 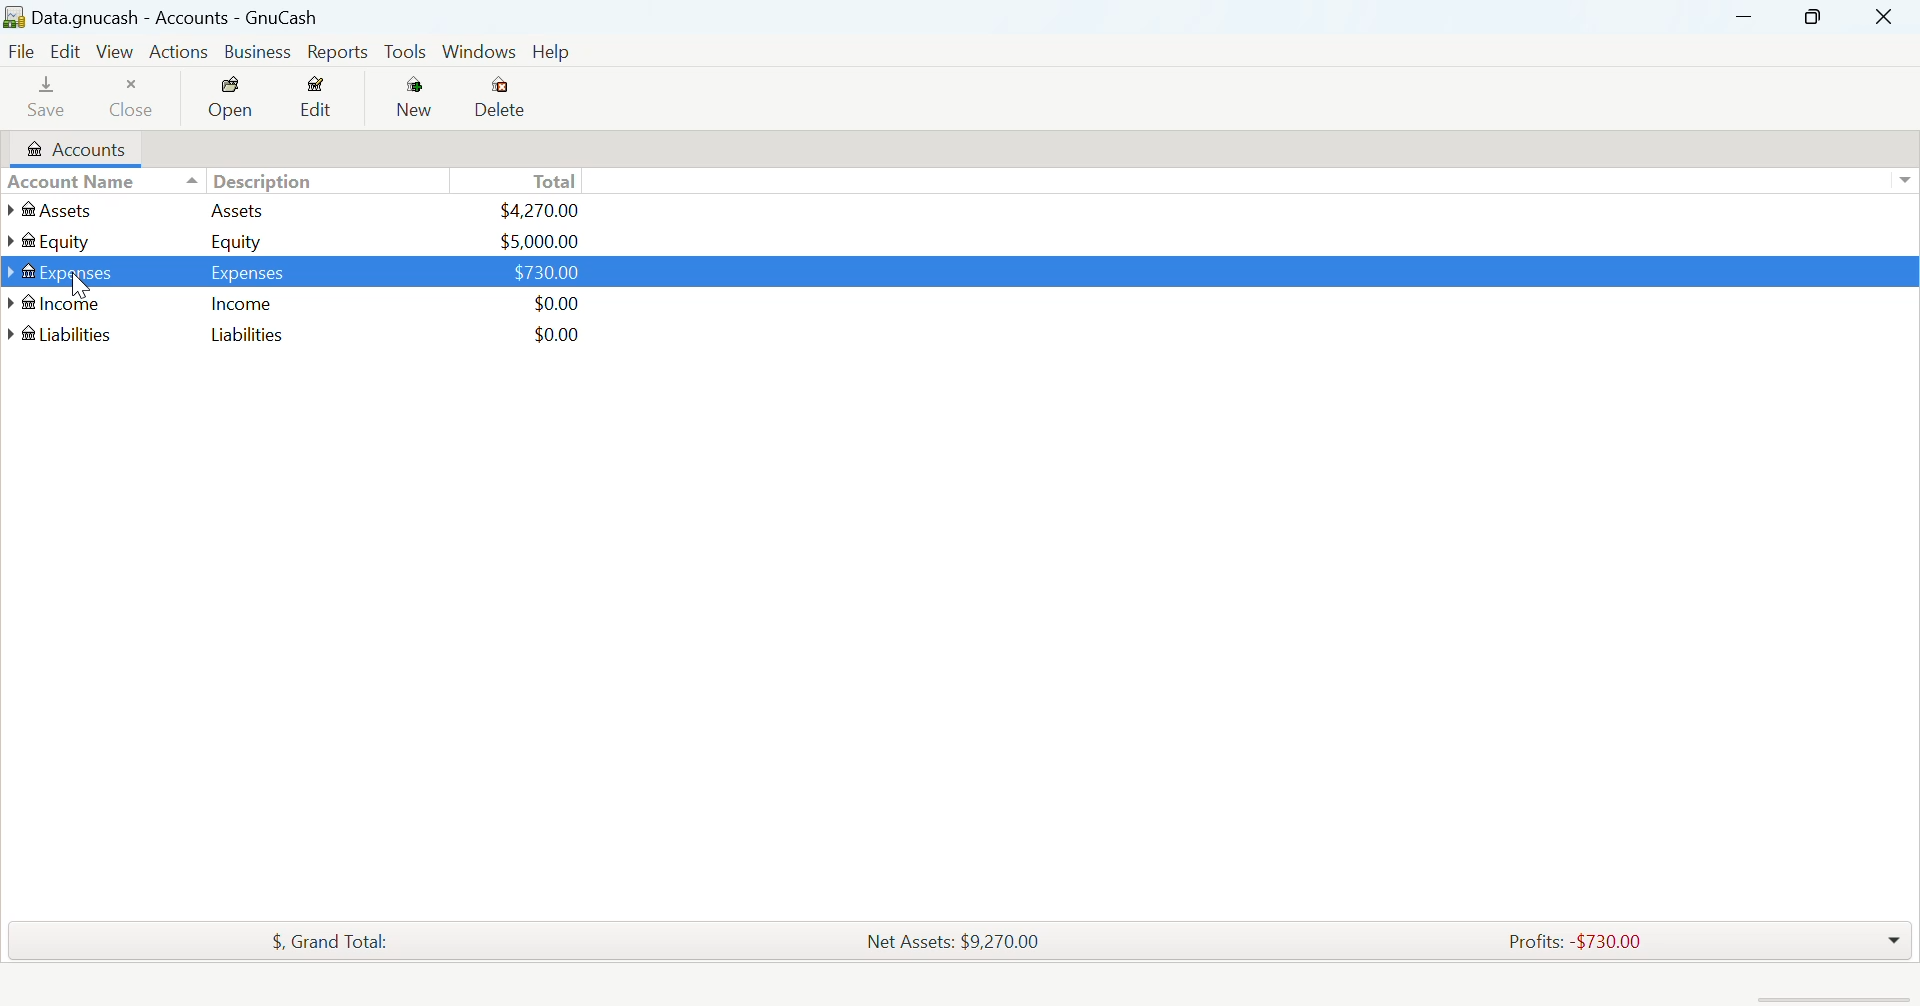 What do you see at coordinates (260, 52) in the screenshot?
I see `Business` at bounding box center [260, 52].